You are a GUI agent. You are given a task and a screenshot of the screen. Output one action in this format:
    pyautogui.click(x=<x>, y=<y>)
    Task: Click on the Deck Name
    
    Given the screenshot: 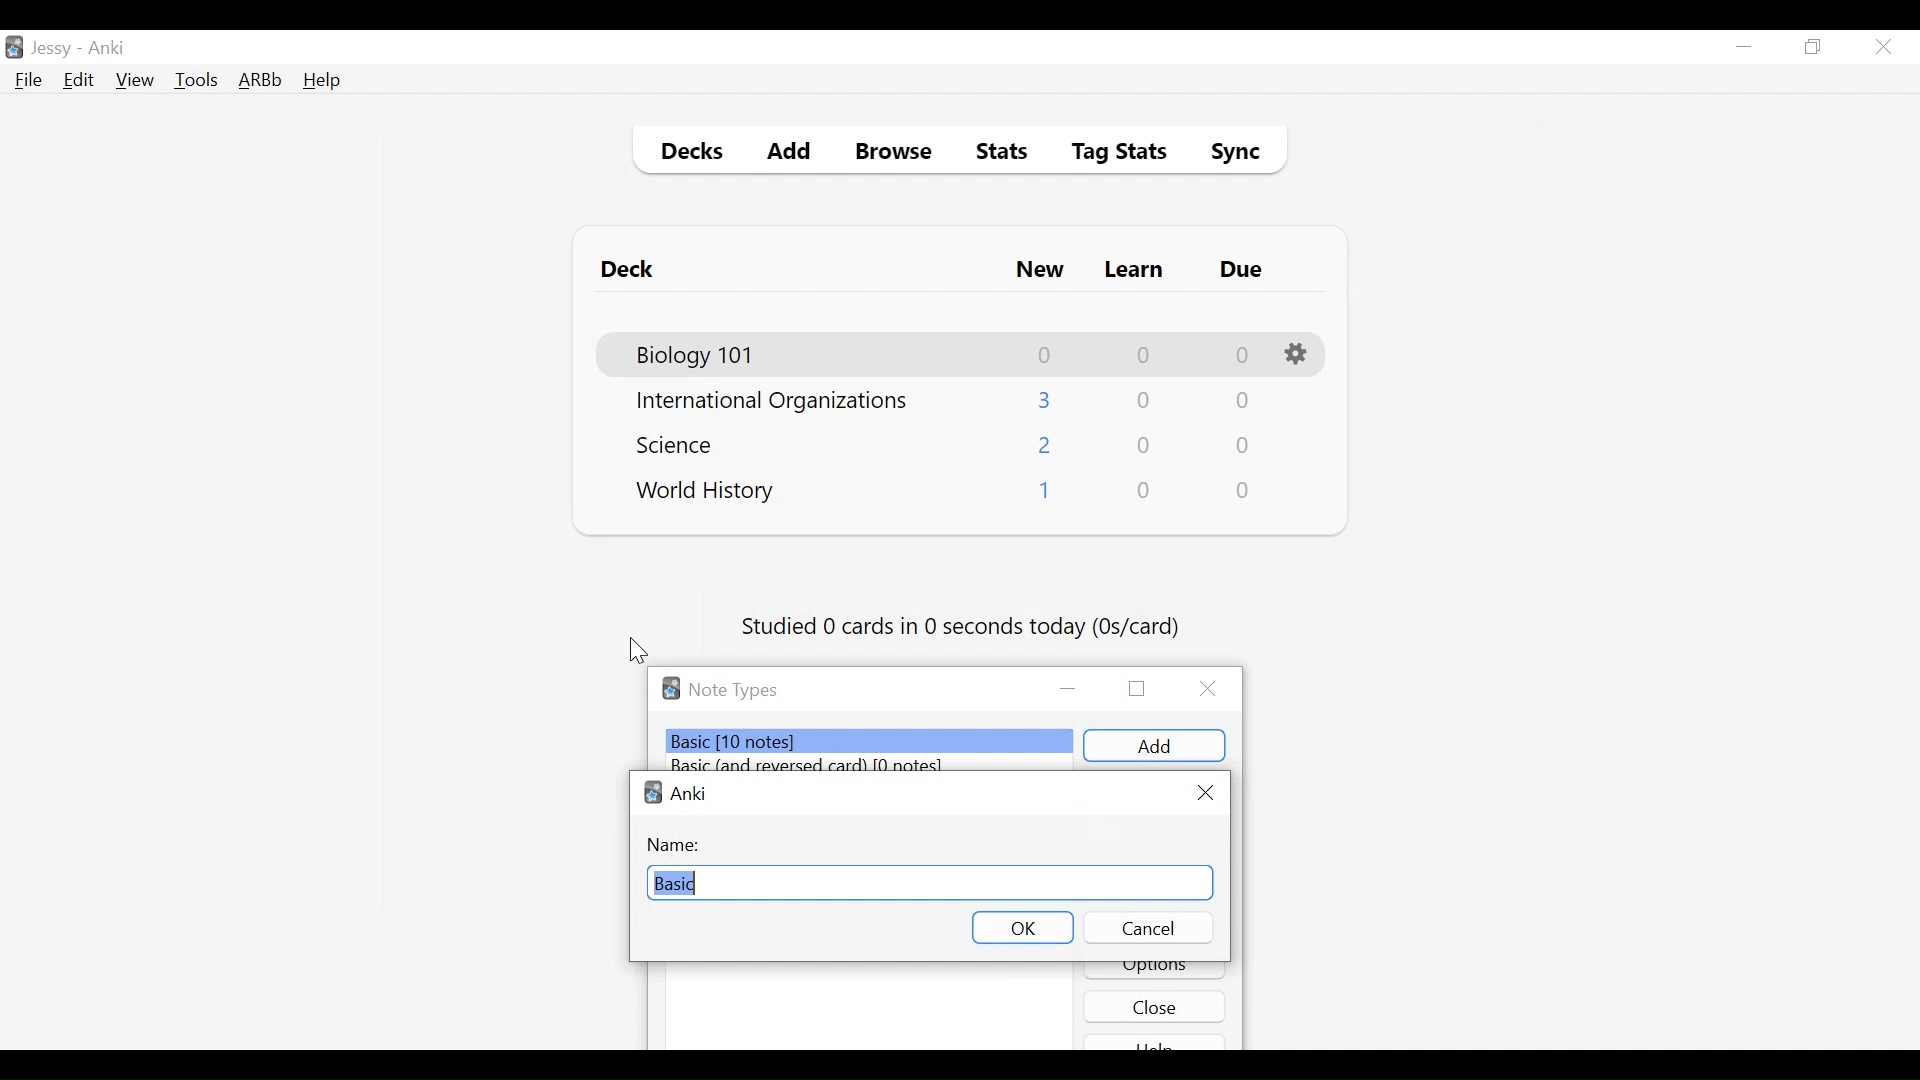 What is the action you would take?
    pyautogui.click(x=772, y=402)
    